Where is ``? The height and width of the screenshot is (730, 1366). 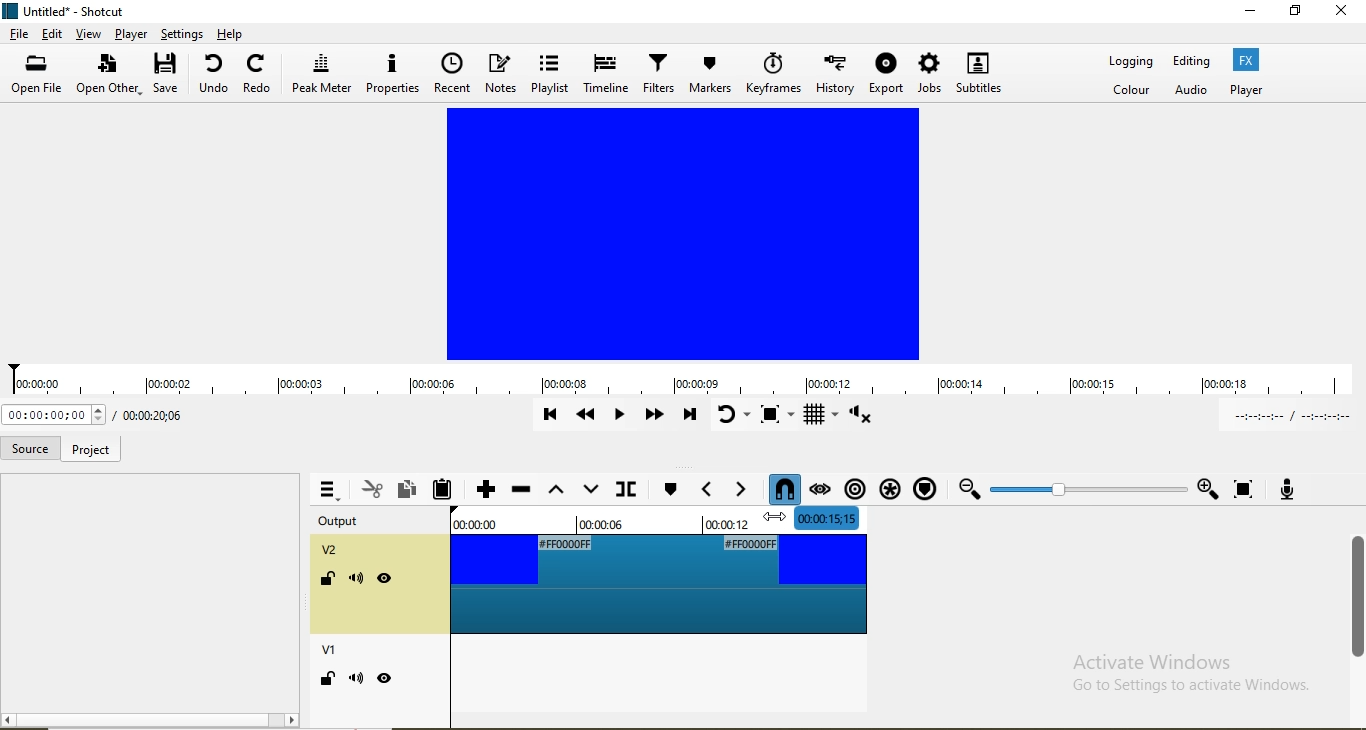
 is located at coordinates (734, 416).